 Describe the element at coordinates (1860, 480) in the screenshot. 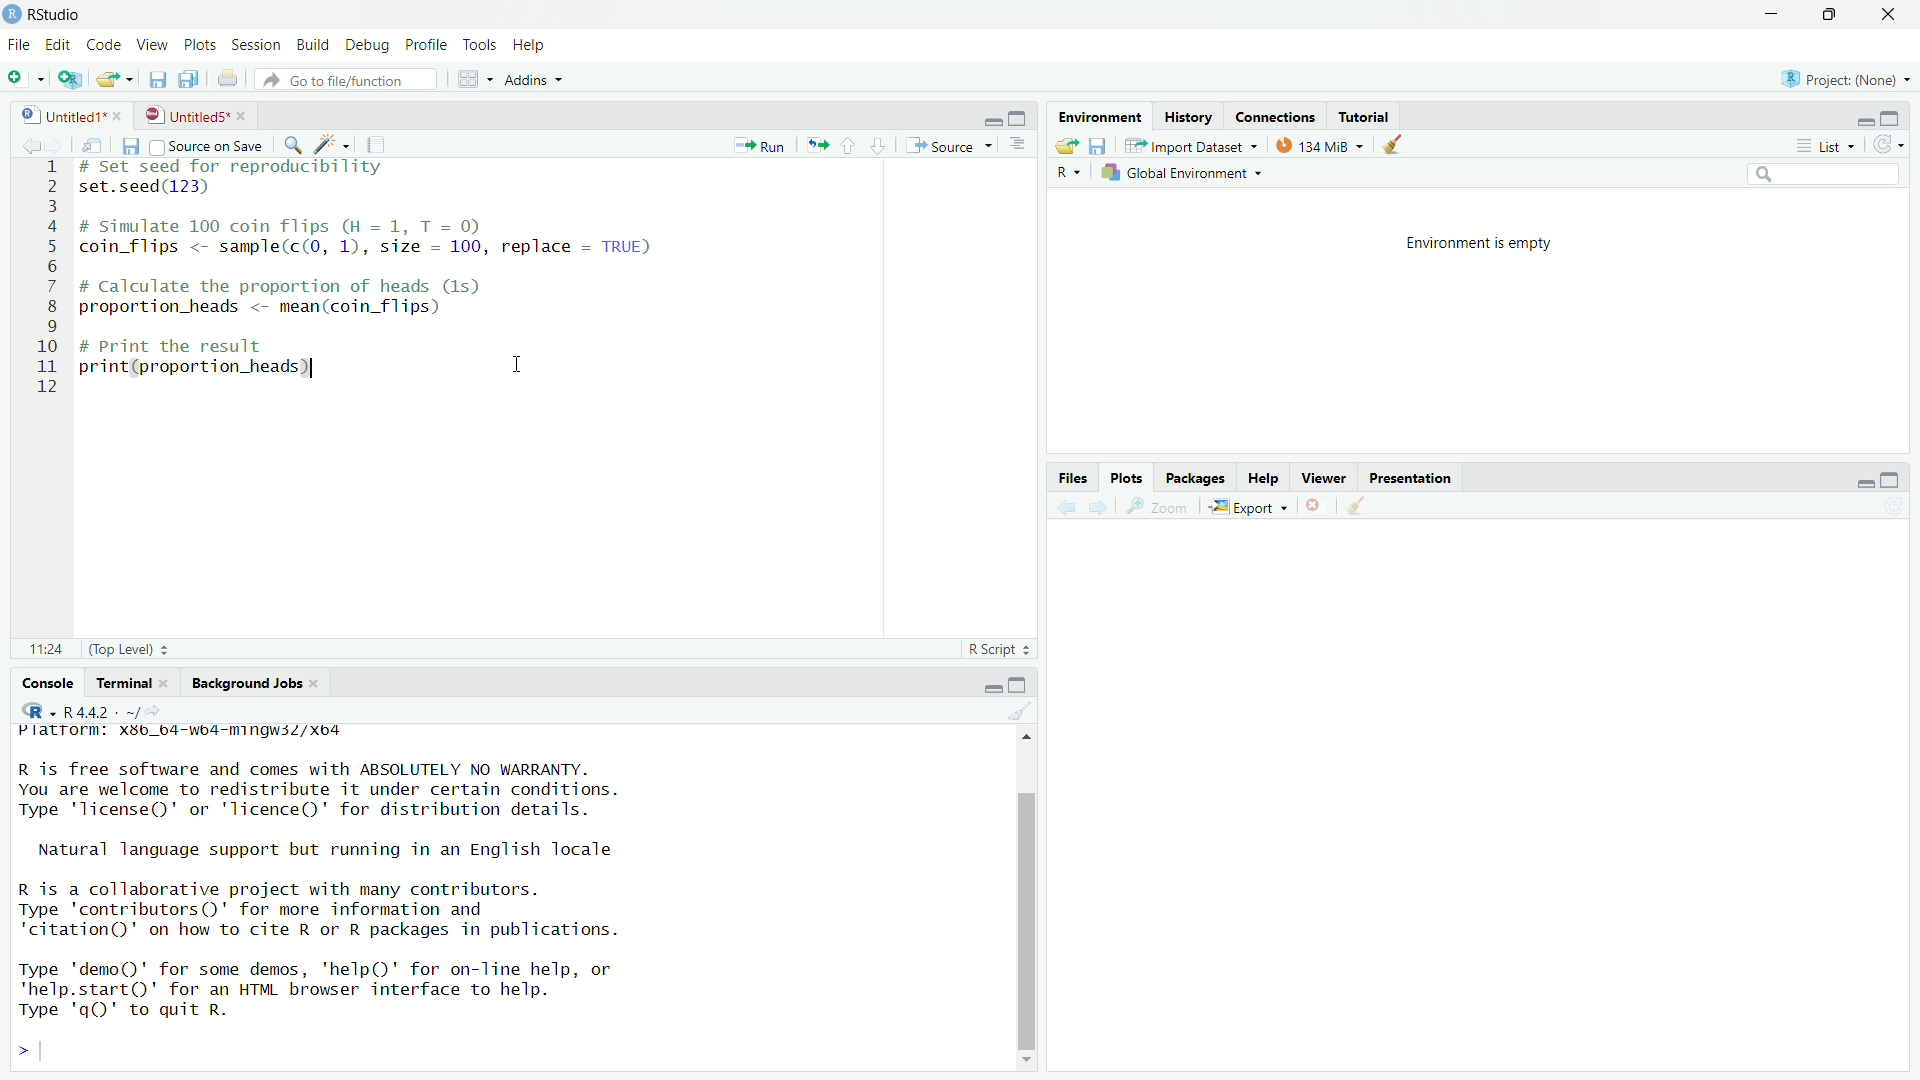

I see `minimize` at that location.